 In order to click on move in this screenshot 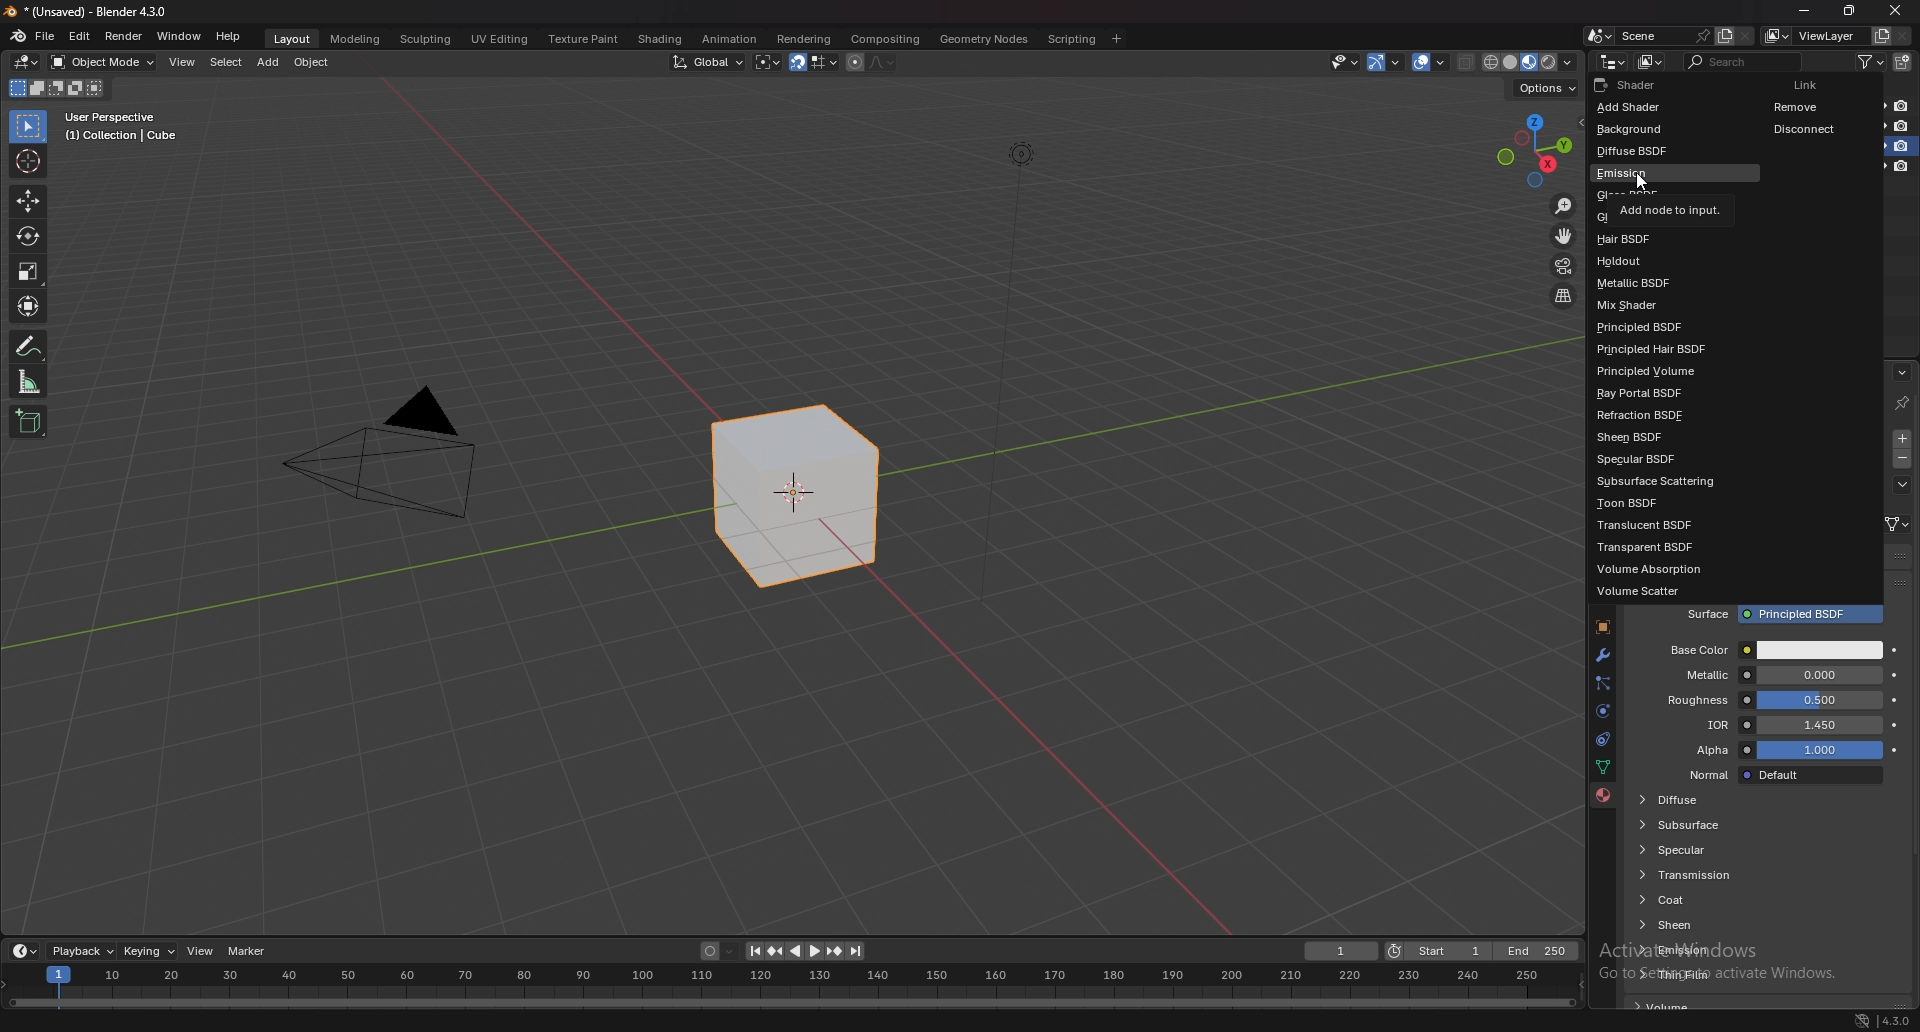, I will do `click(1565, 236)`.